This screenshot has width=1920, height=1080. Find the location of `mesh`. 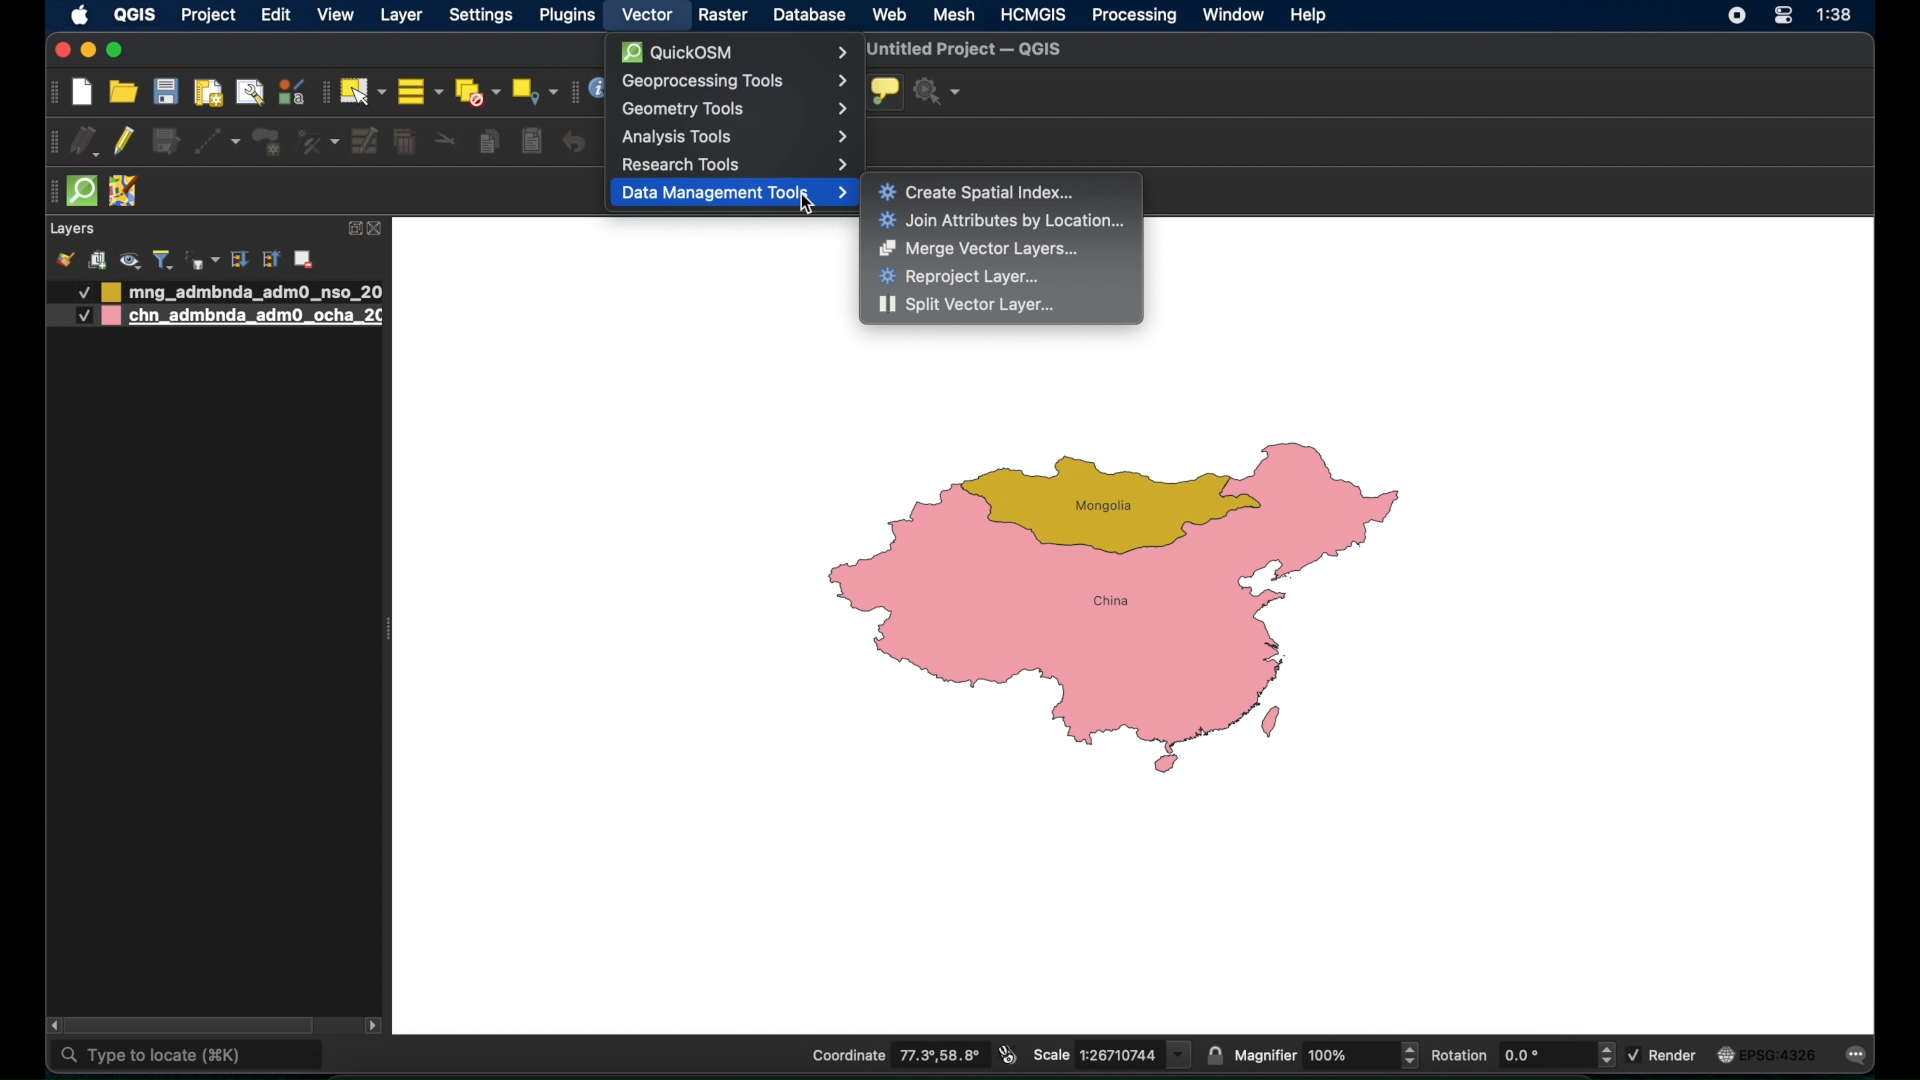

mesh is located at coordinates (953, 14).